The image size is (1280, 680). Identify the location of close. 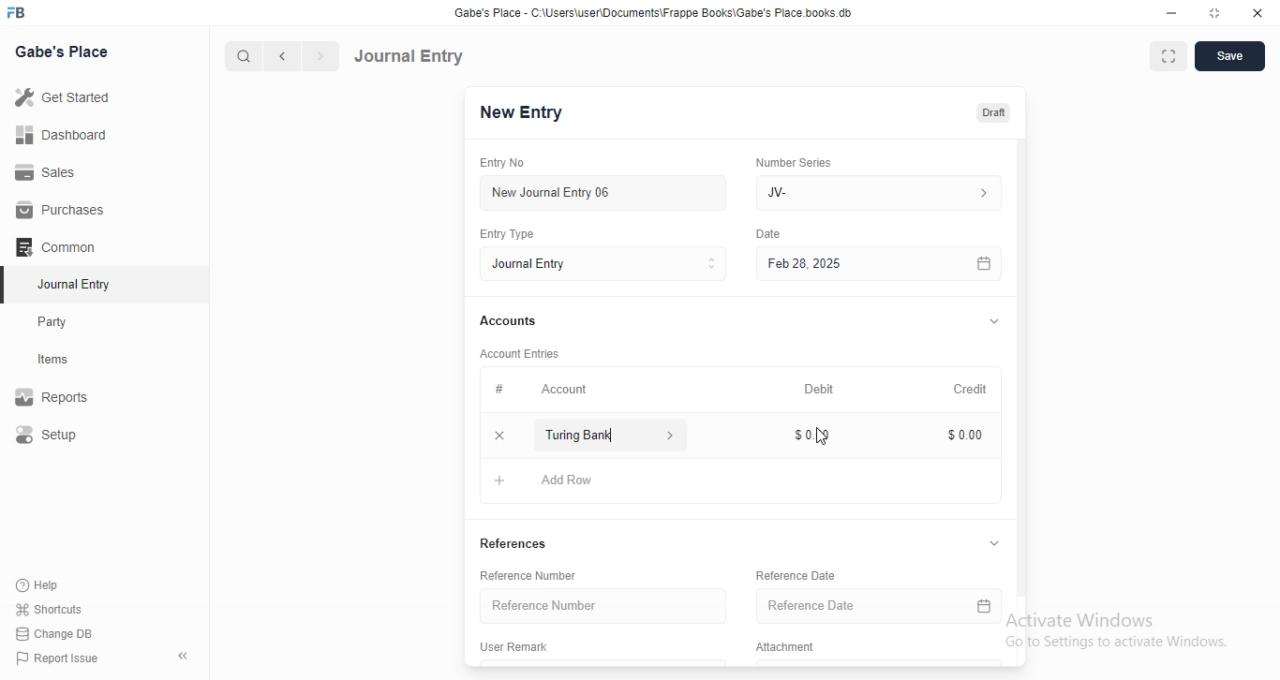
(1258, 14).